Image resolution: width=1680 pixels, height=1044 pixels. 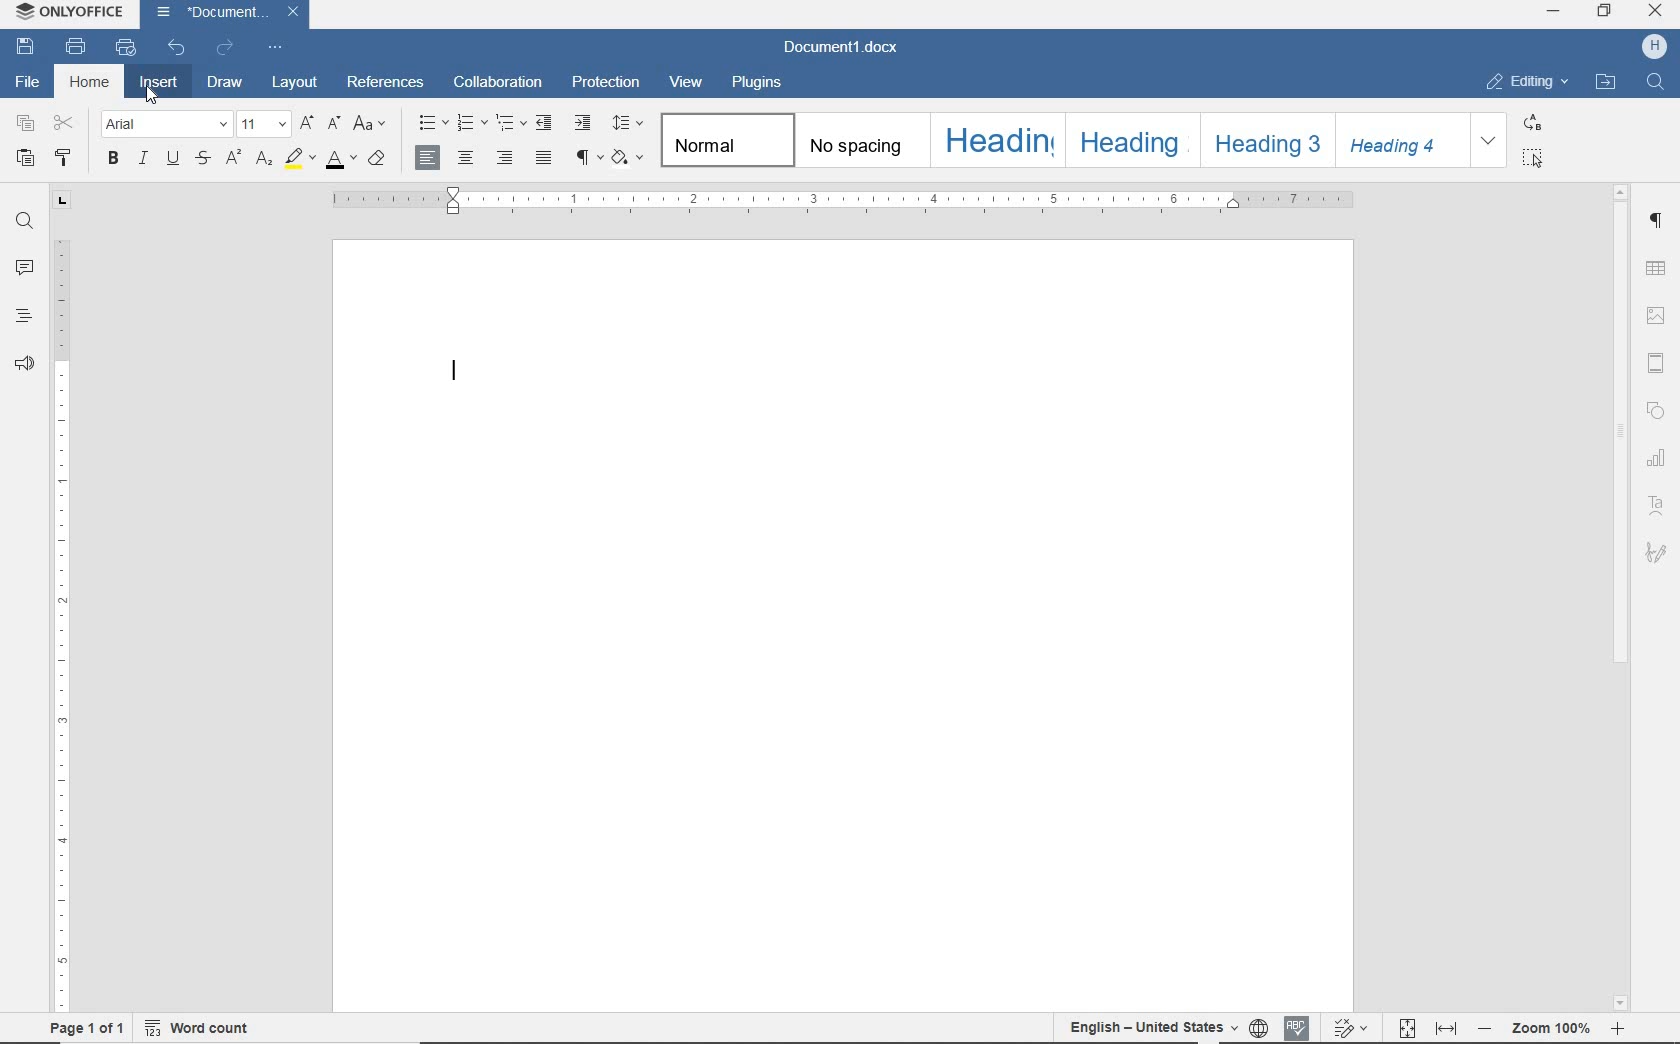 What do you see at coordinates (544, 158) in the screenshot?
I see `justified` at bounding box center [544, 158].